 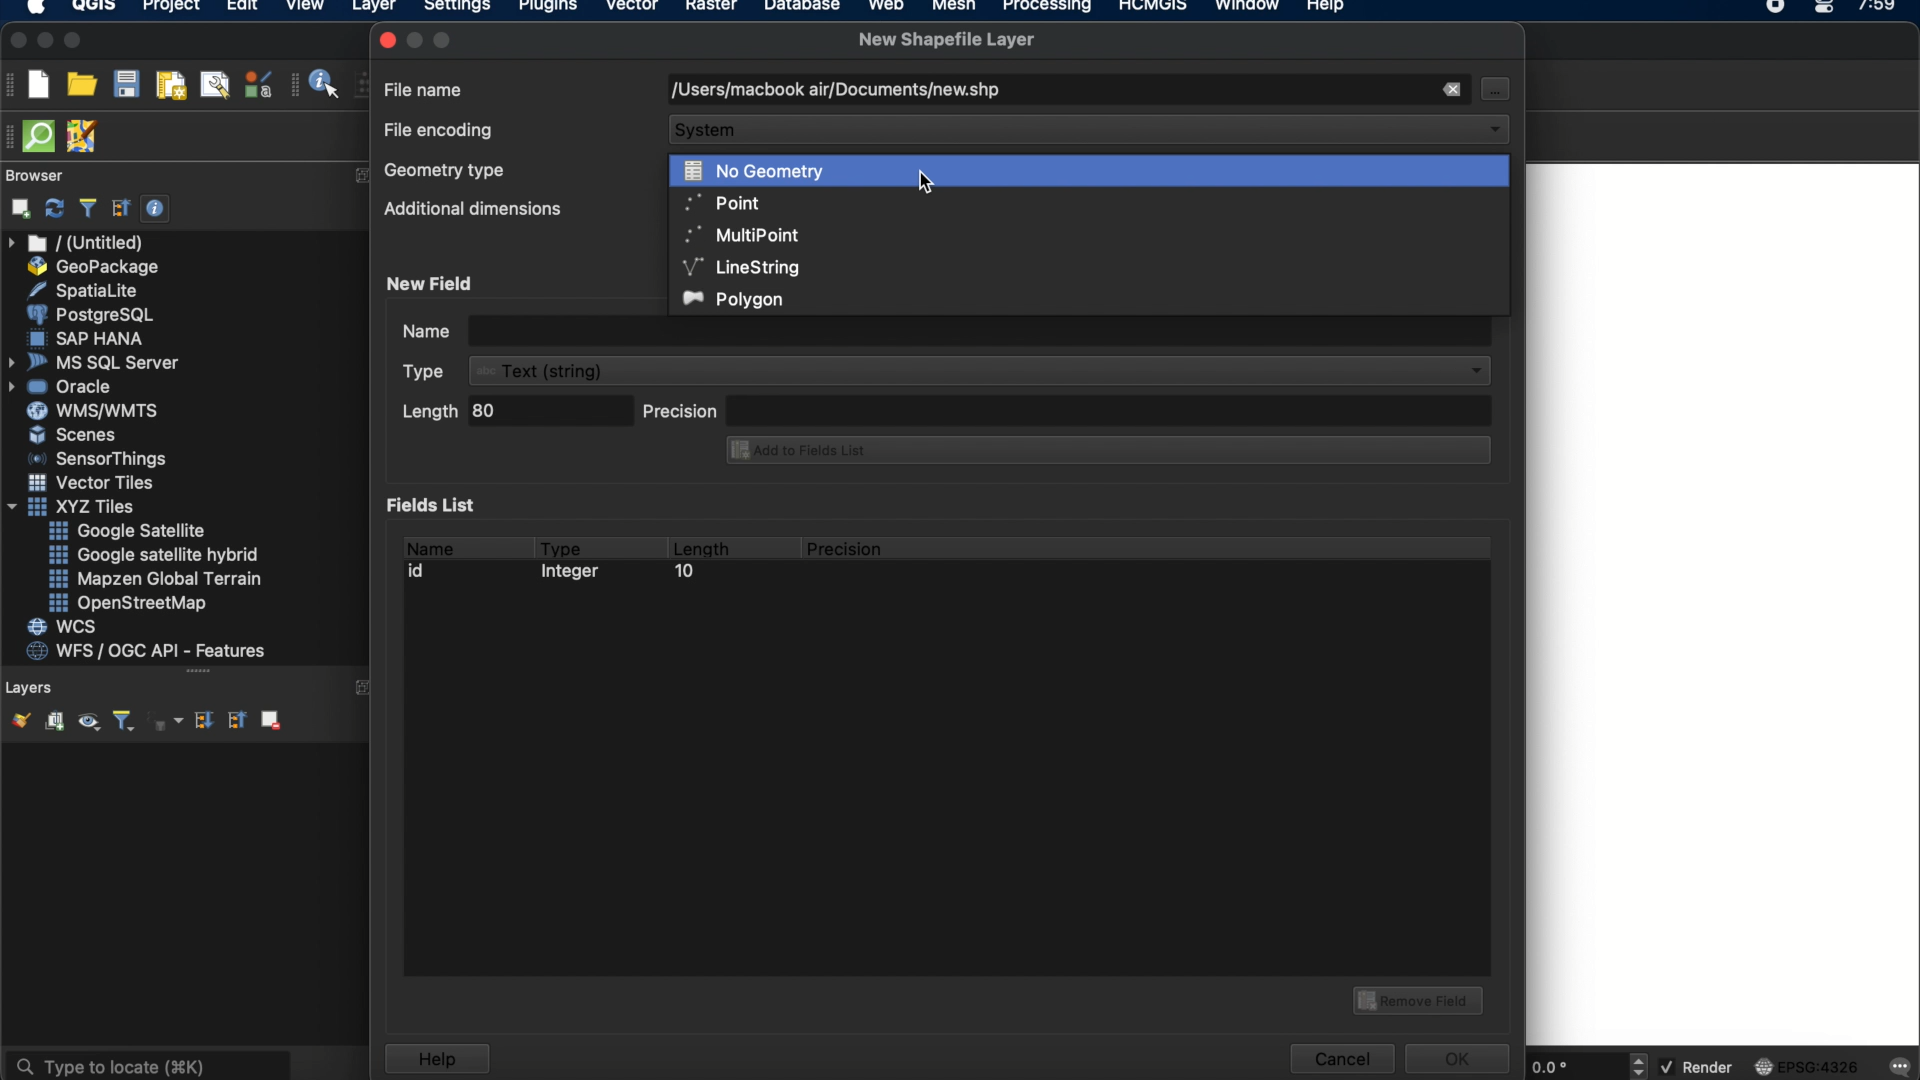 What do you see at coordinates (456, 9) in the screenshot?
I see `settings` at bounding box center [456, 9].